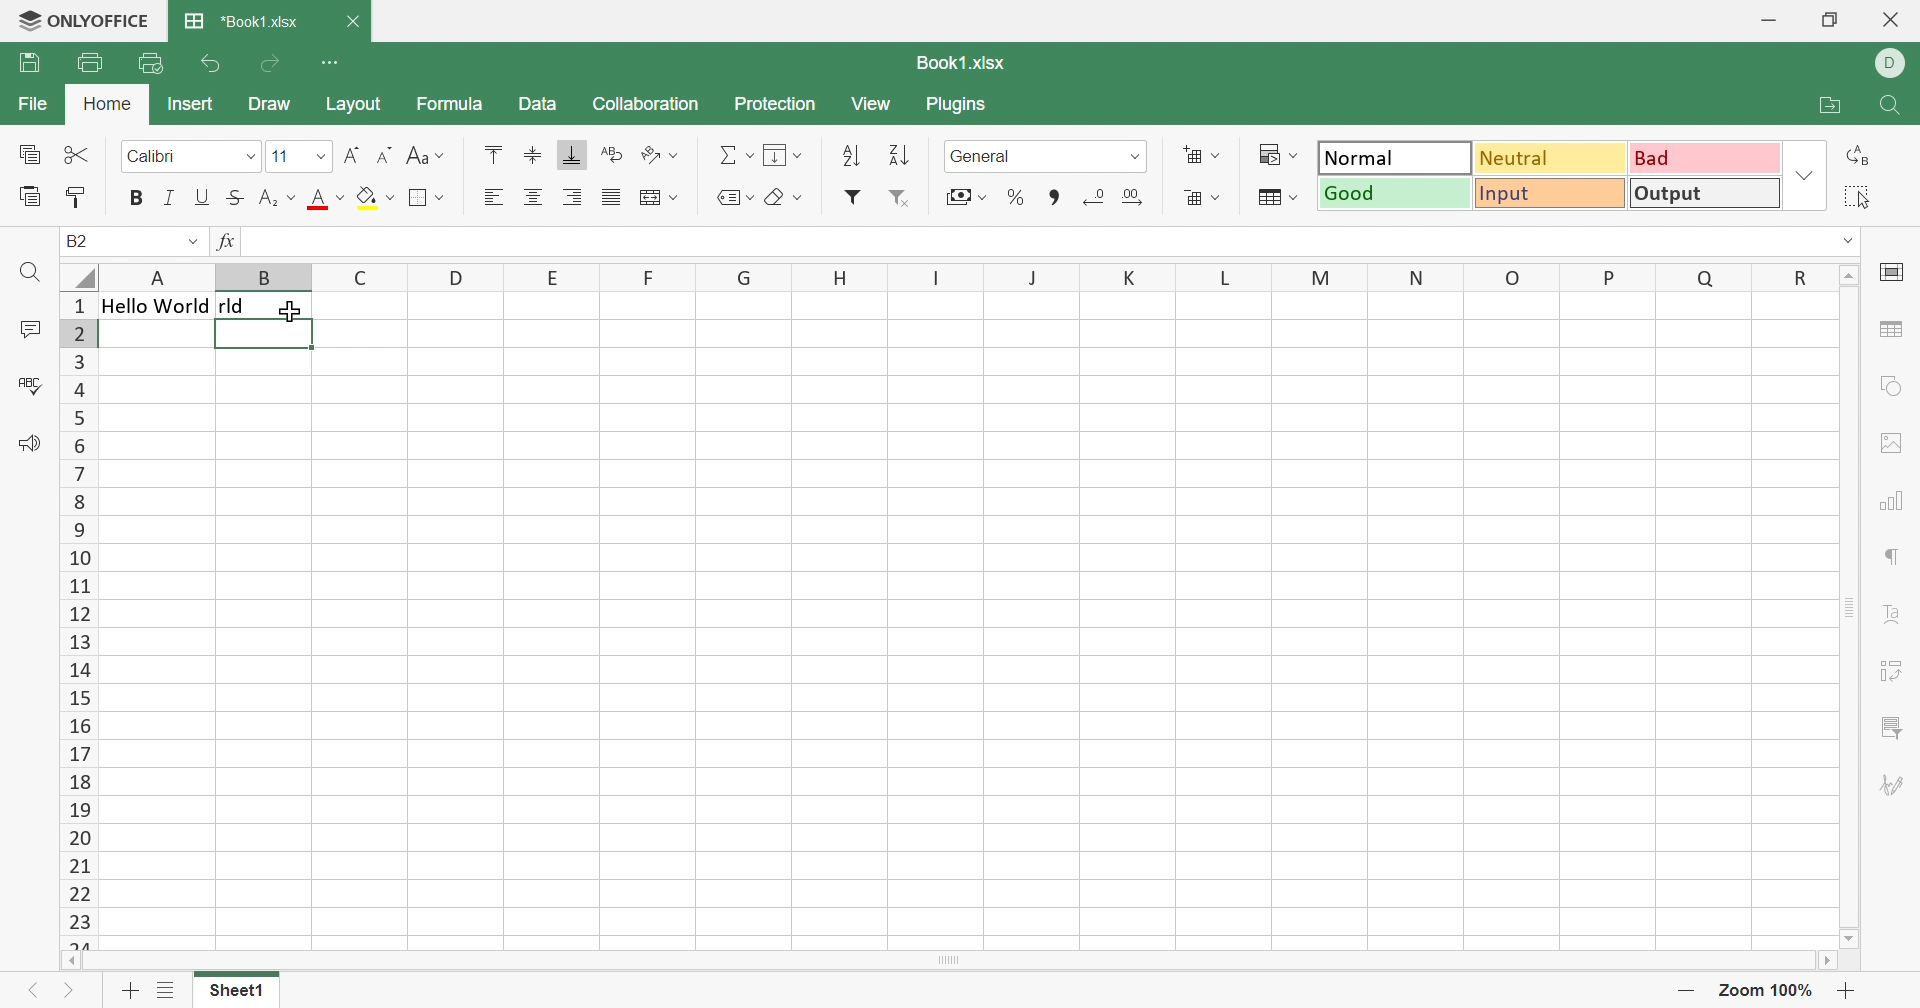 This screenshot has height=1008, width=1920. I want to click on Minimize, so click(1768, 19).